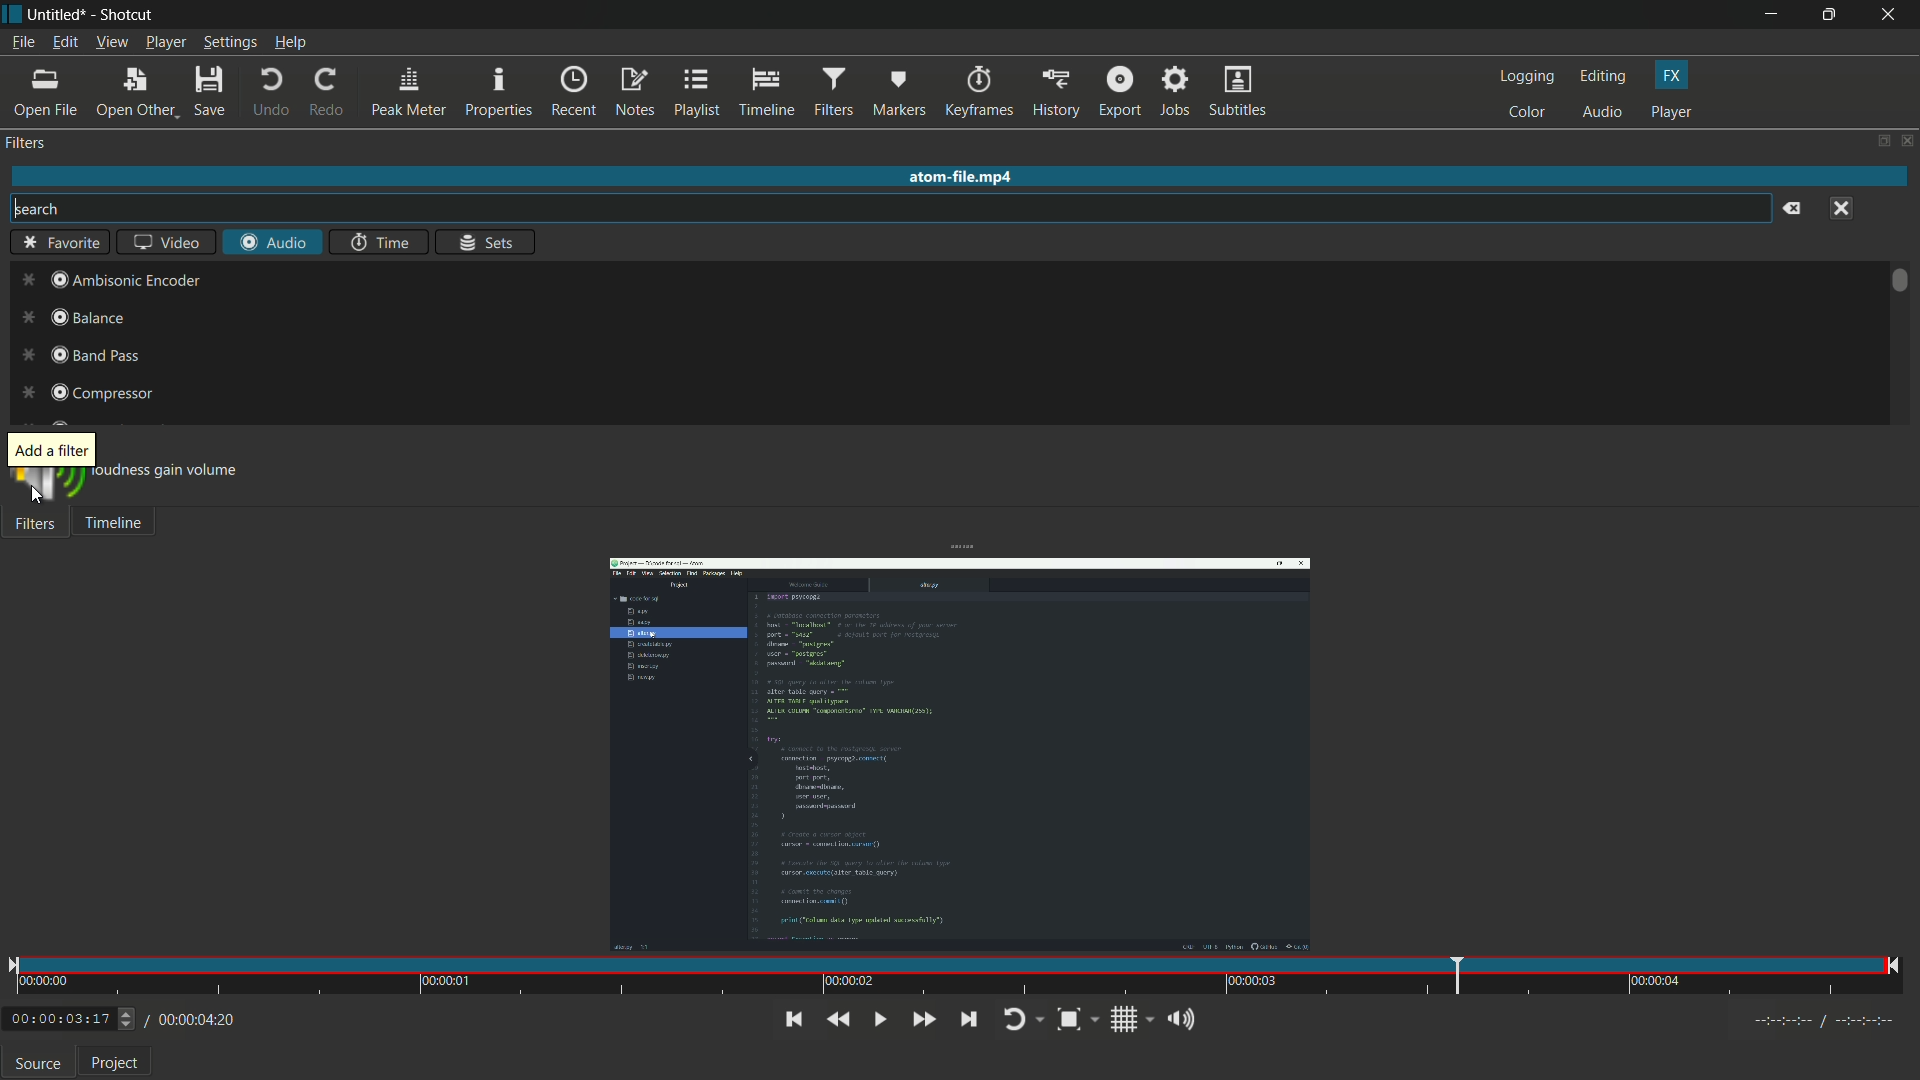  Describe the element at coordinates (1241, 93) in the screenshot. I see `subtitles` at that location.